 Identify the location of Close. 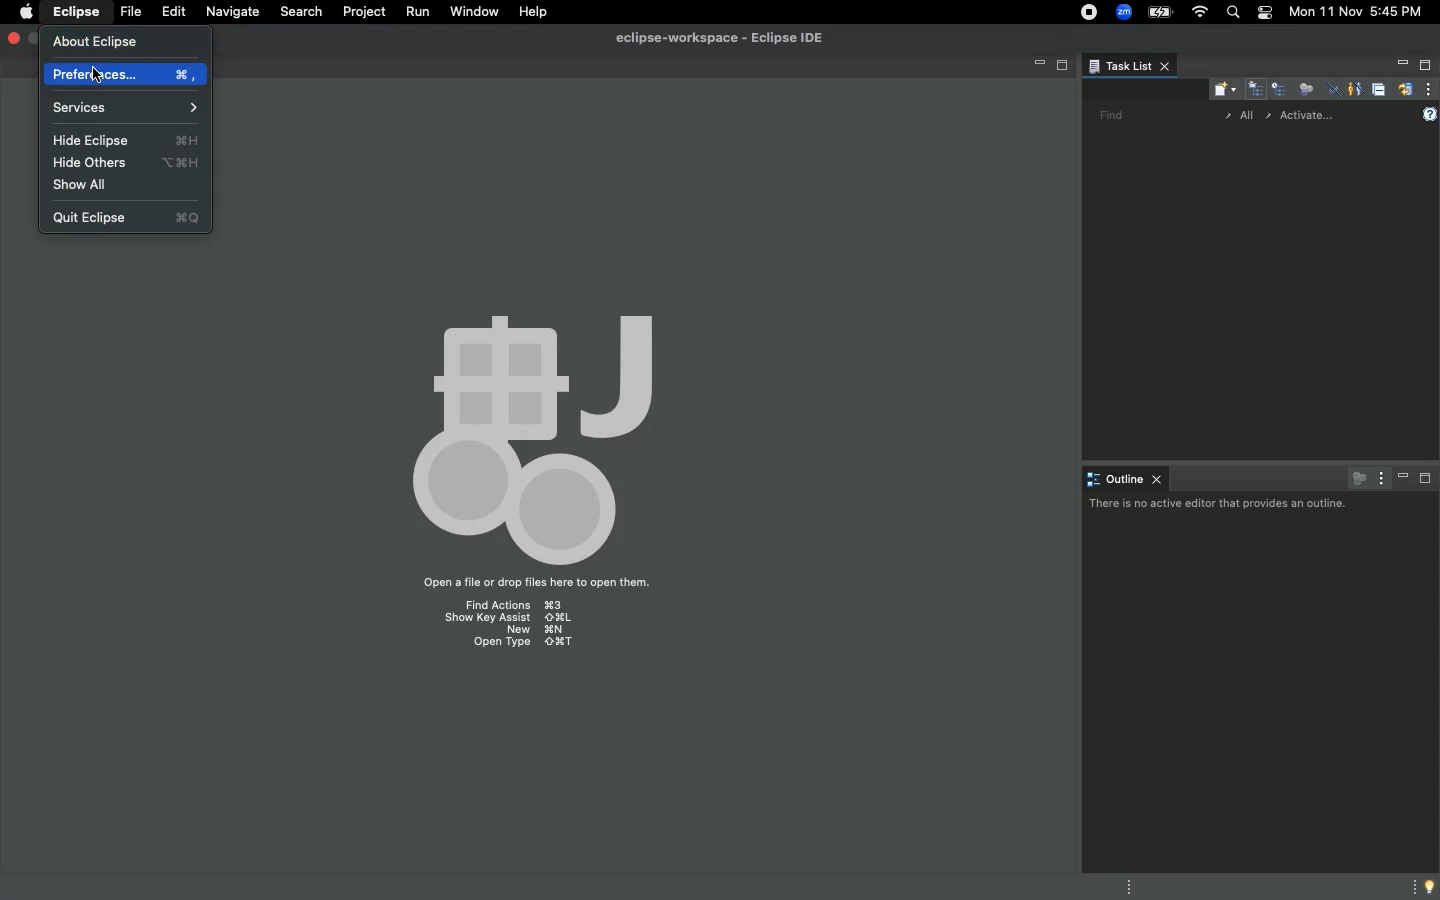
(13, 37).